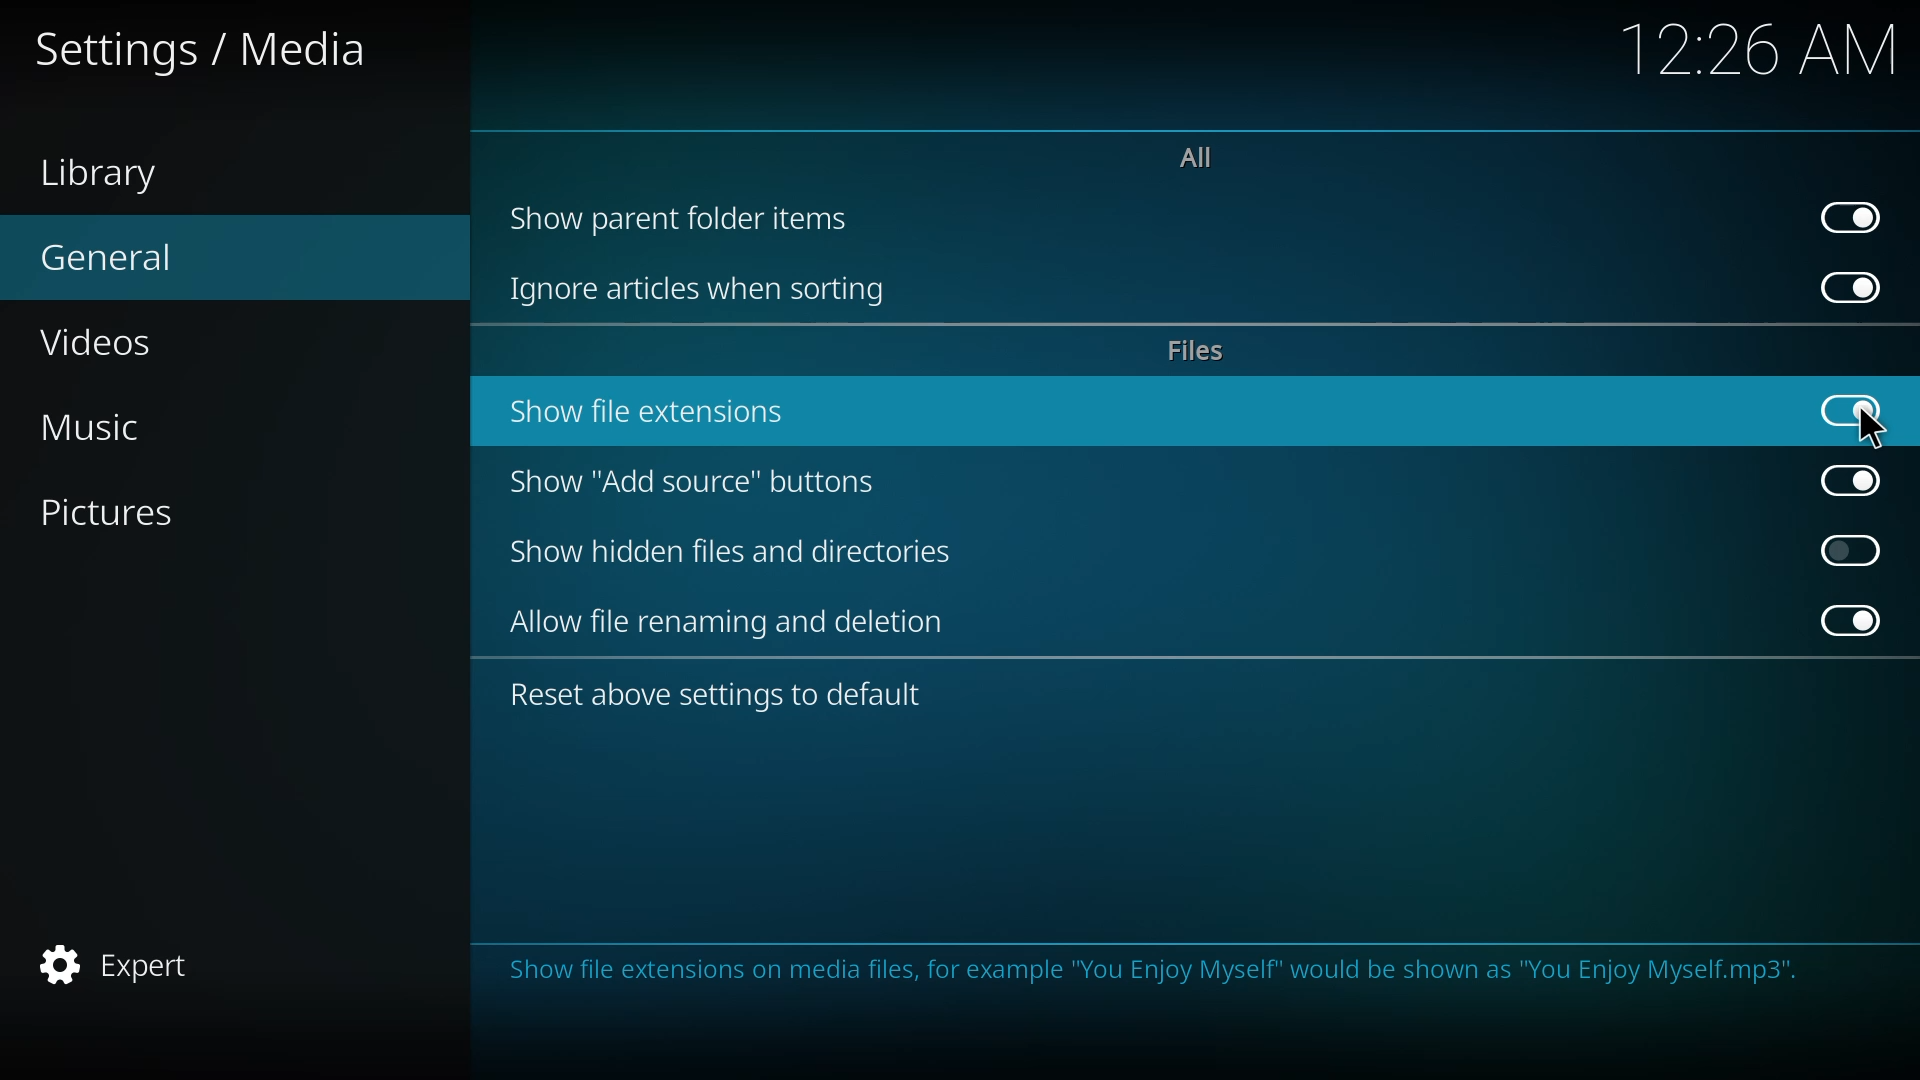 The height and width of the screenshot is (1080, 1920). I want to click on enabled, so click(1854, 480).